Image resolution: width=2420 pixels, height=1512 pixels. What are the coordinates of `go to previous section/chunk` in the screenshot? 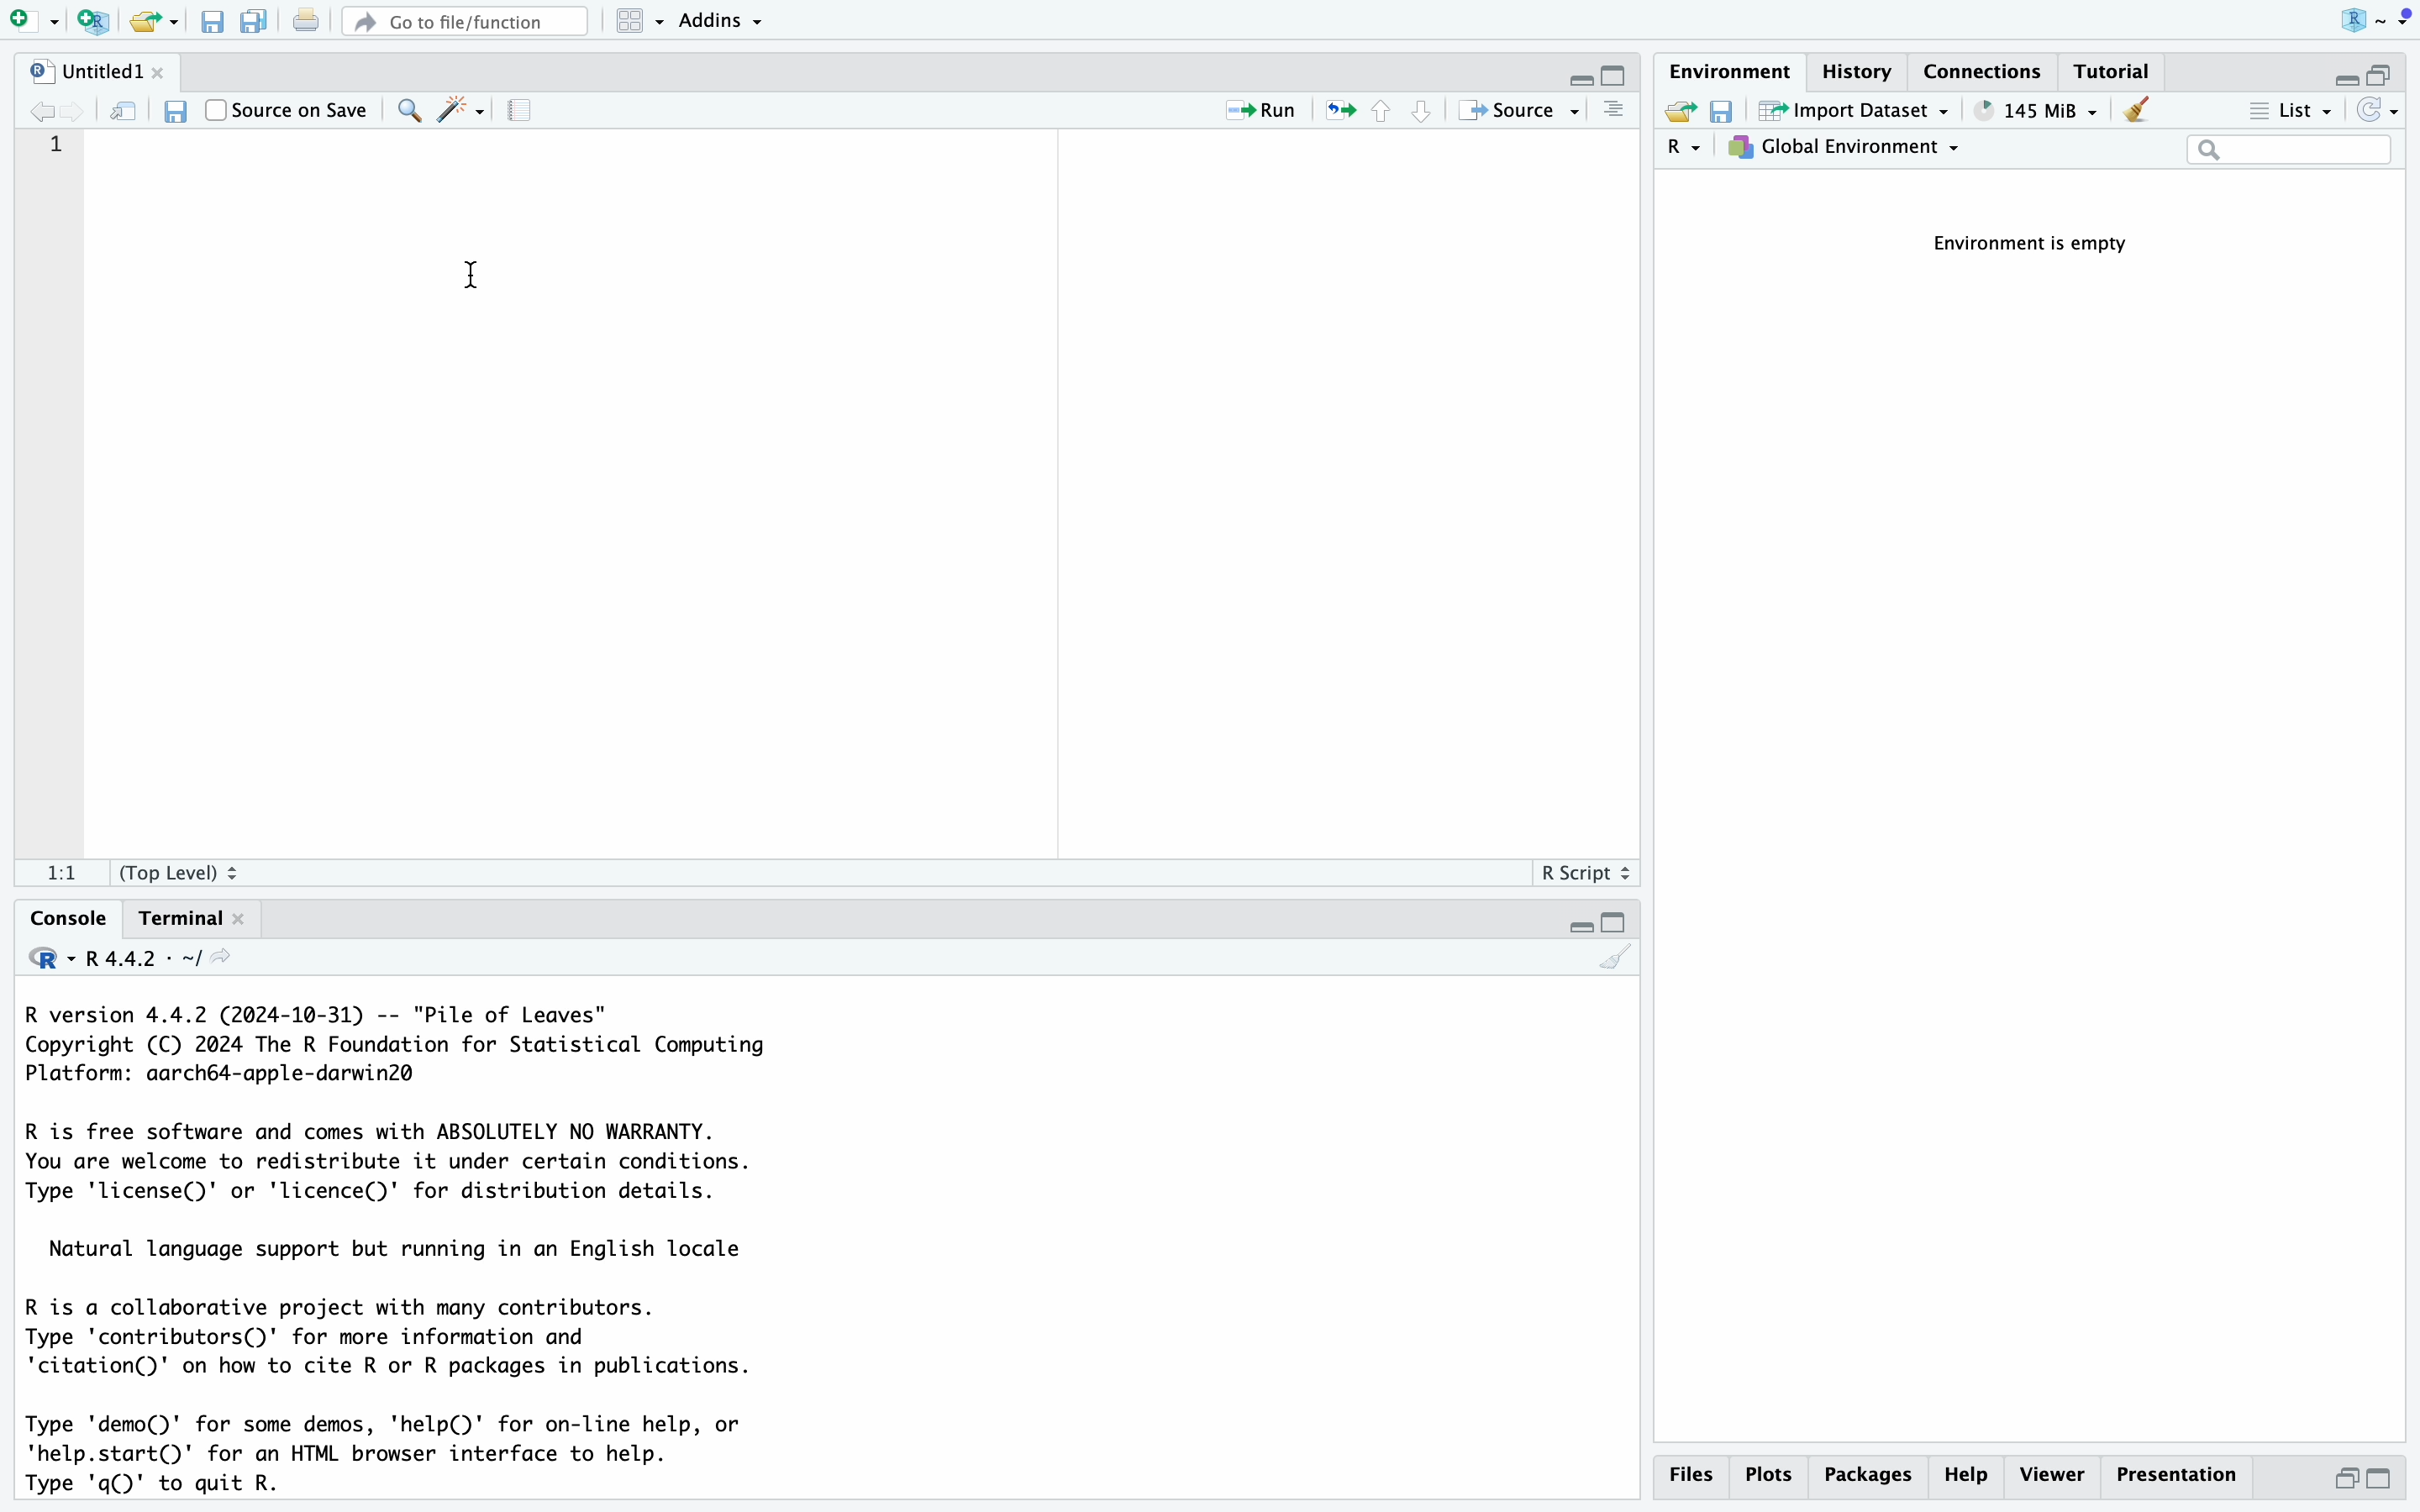 It's located at (1381, 118).